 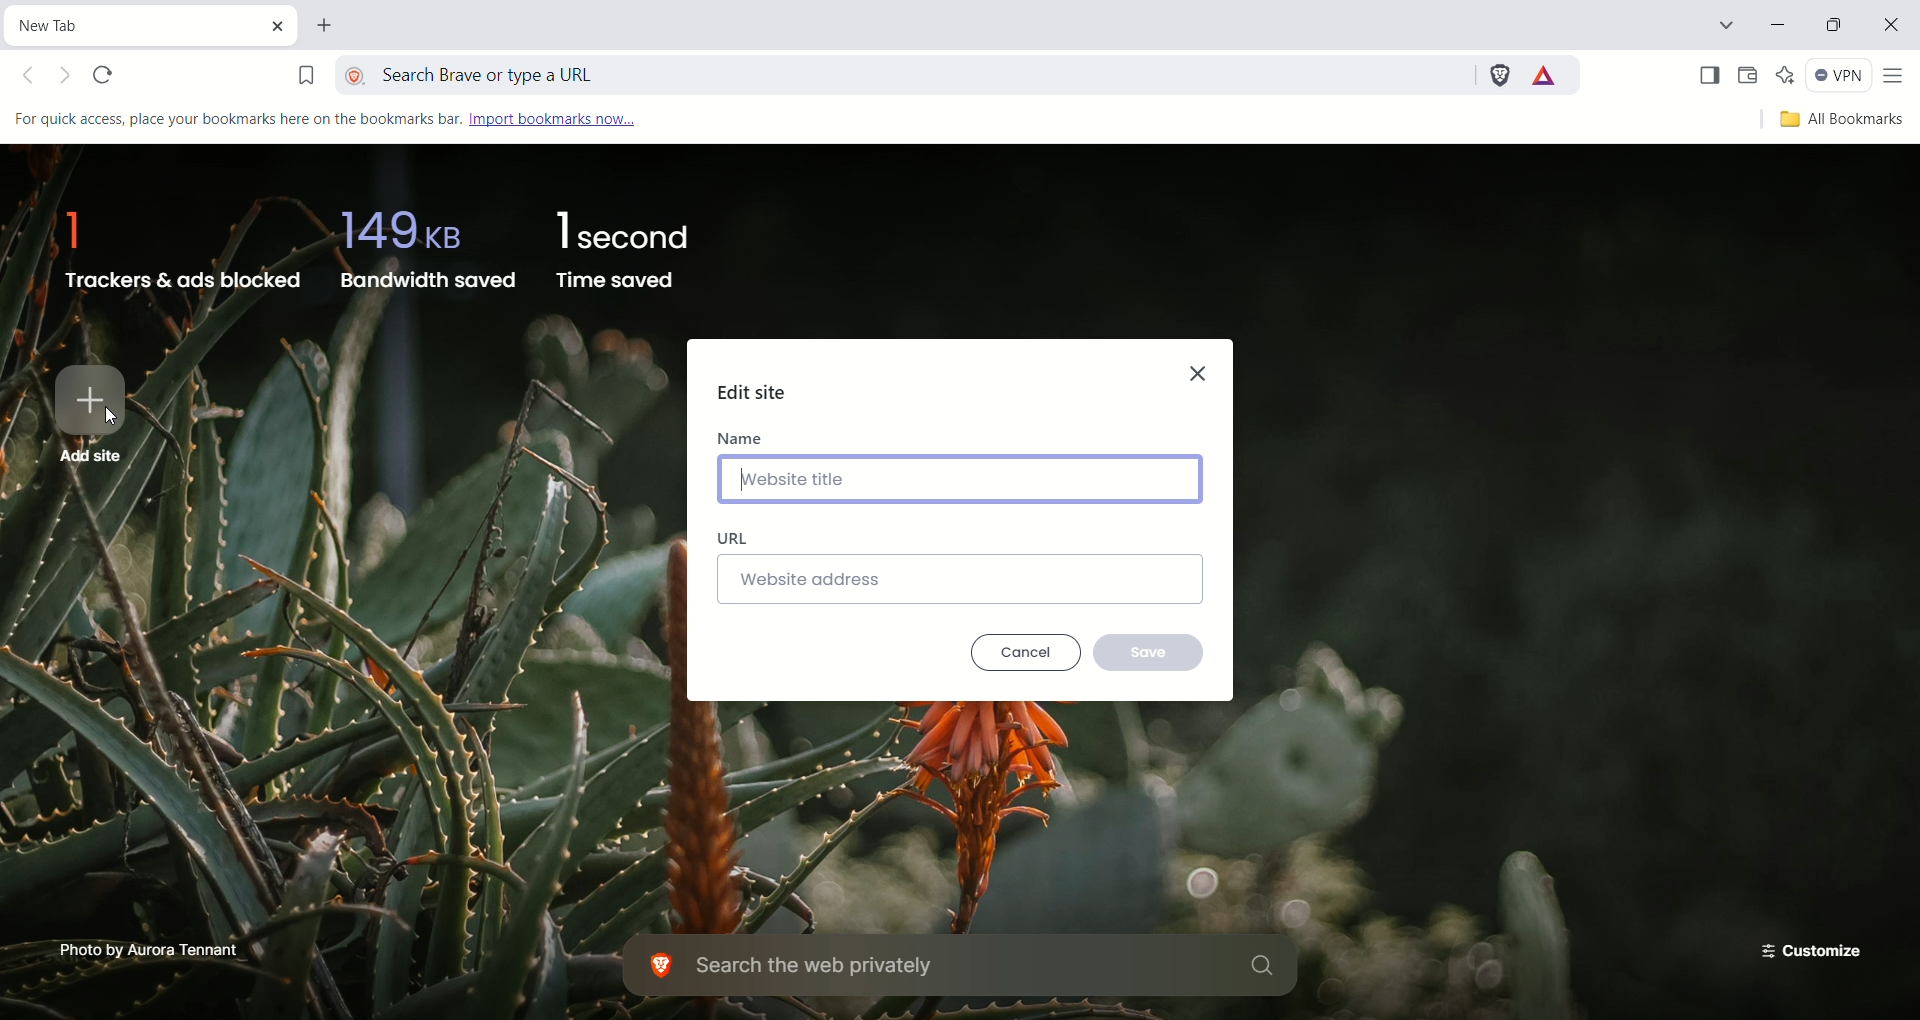 What do you see at coordinates (737, 538) in the screenshot?
I see `URL` at bounding box center [737, 538].